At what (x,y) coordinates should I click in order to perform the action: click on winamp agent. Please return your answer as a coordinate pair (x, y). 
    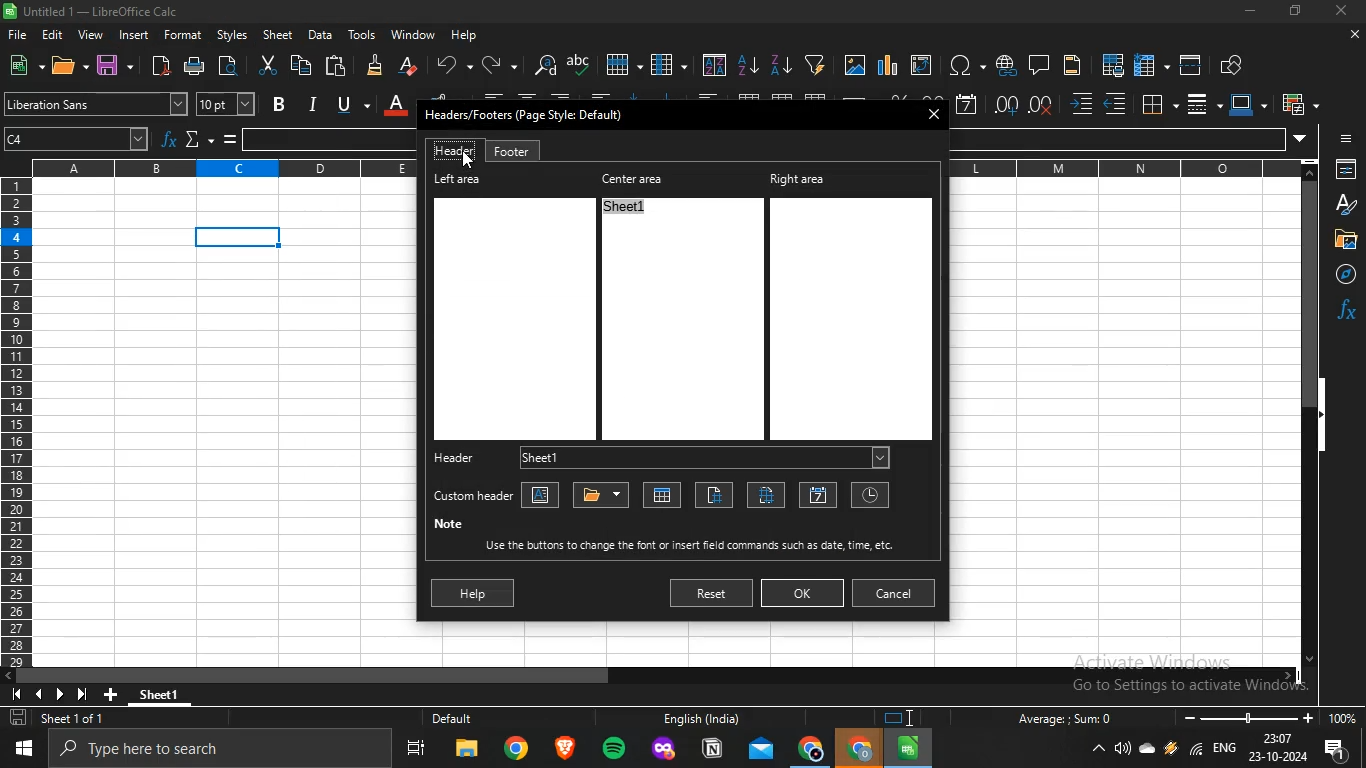
    Looking at the image, I should click on (1171, 754).